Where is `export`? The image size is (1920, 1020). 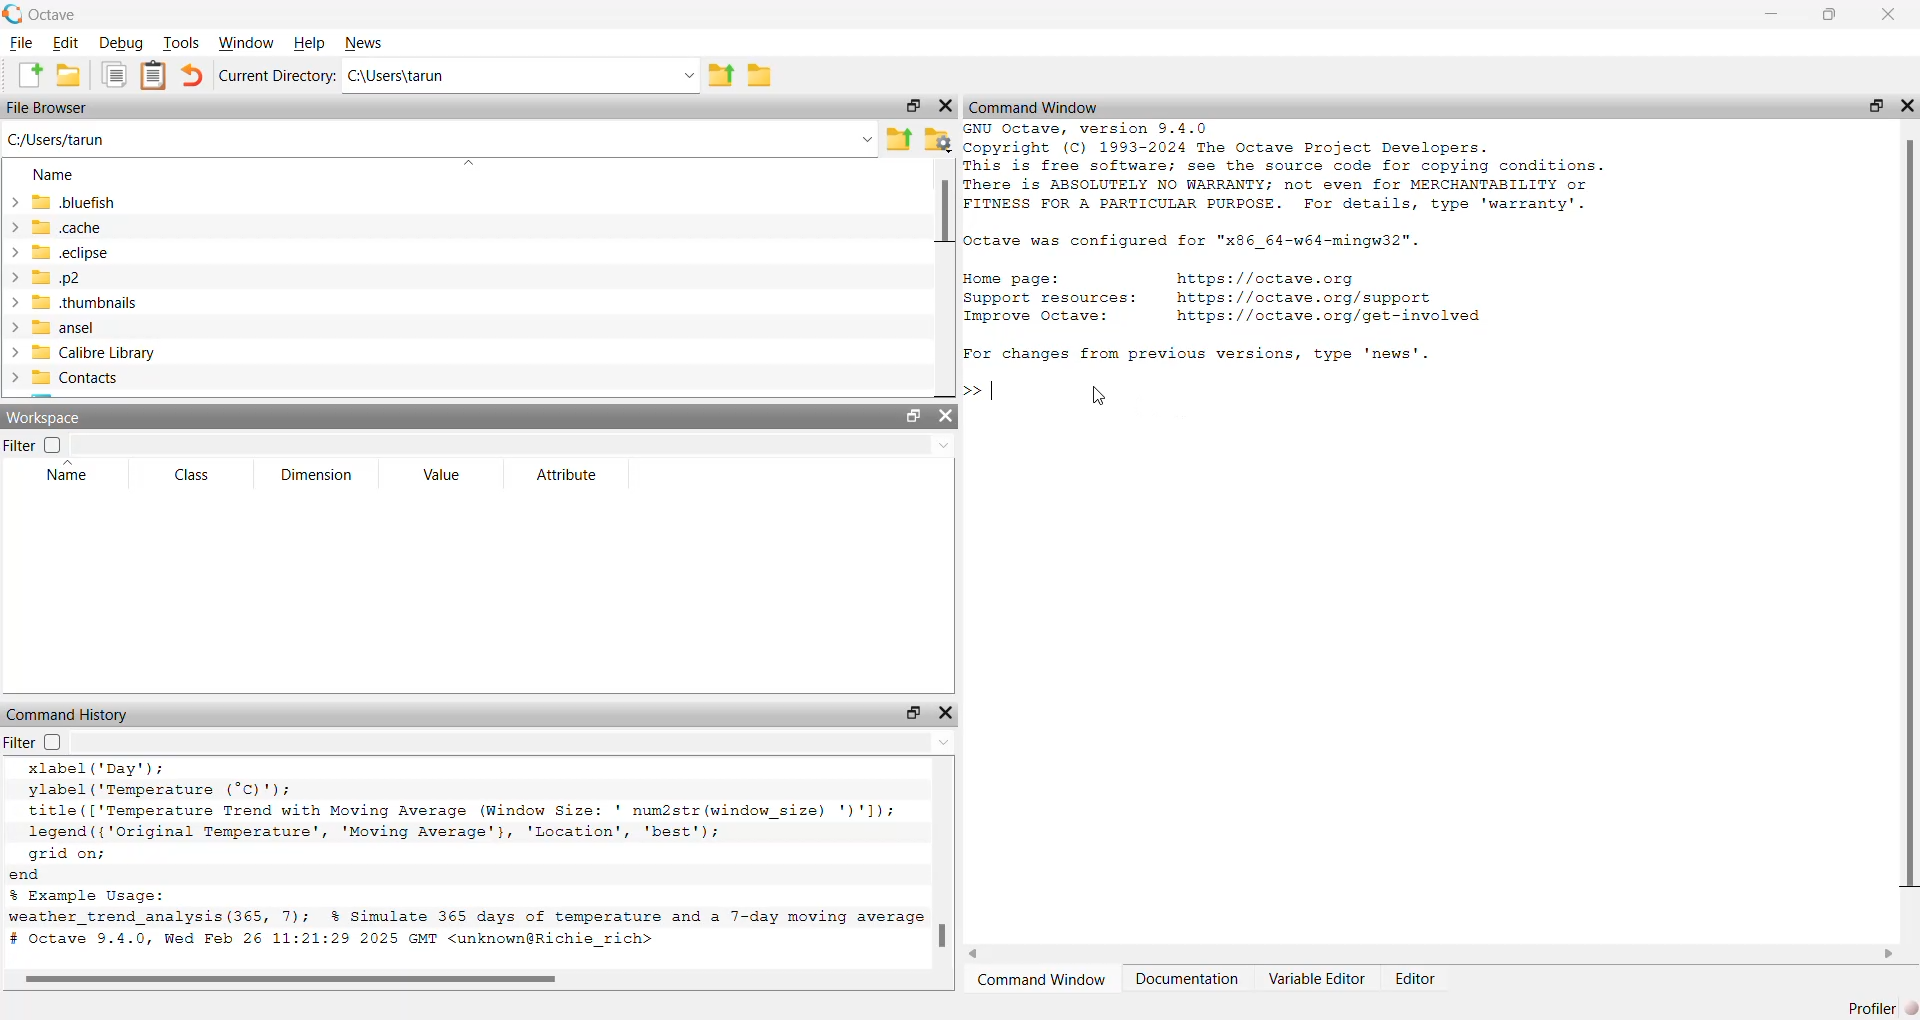 export is located at coordinates (725, 76).